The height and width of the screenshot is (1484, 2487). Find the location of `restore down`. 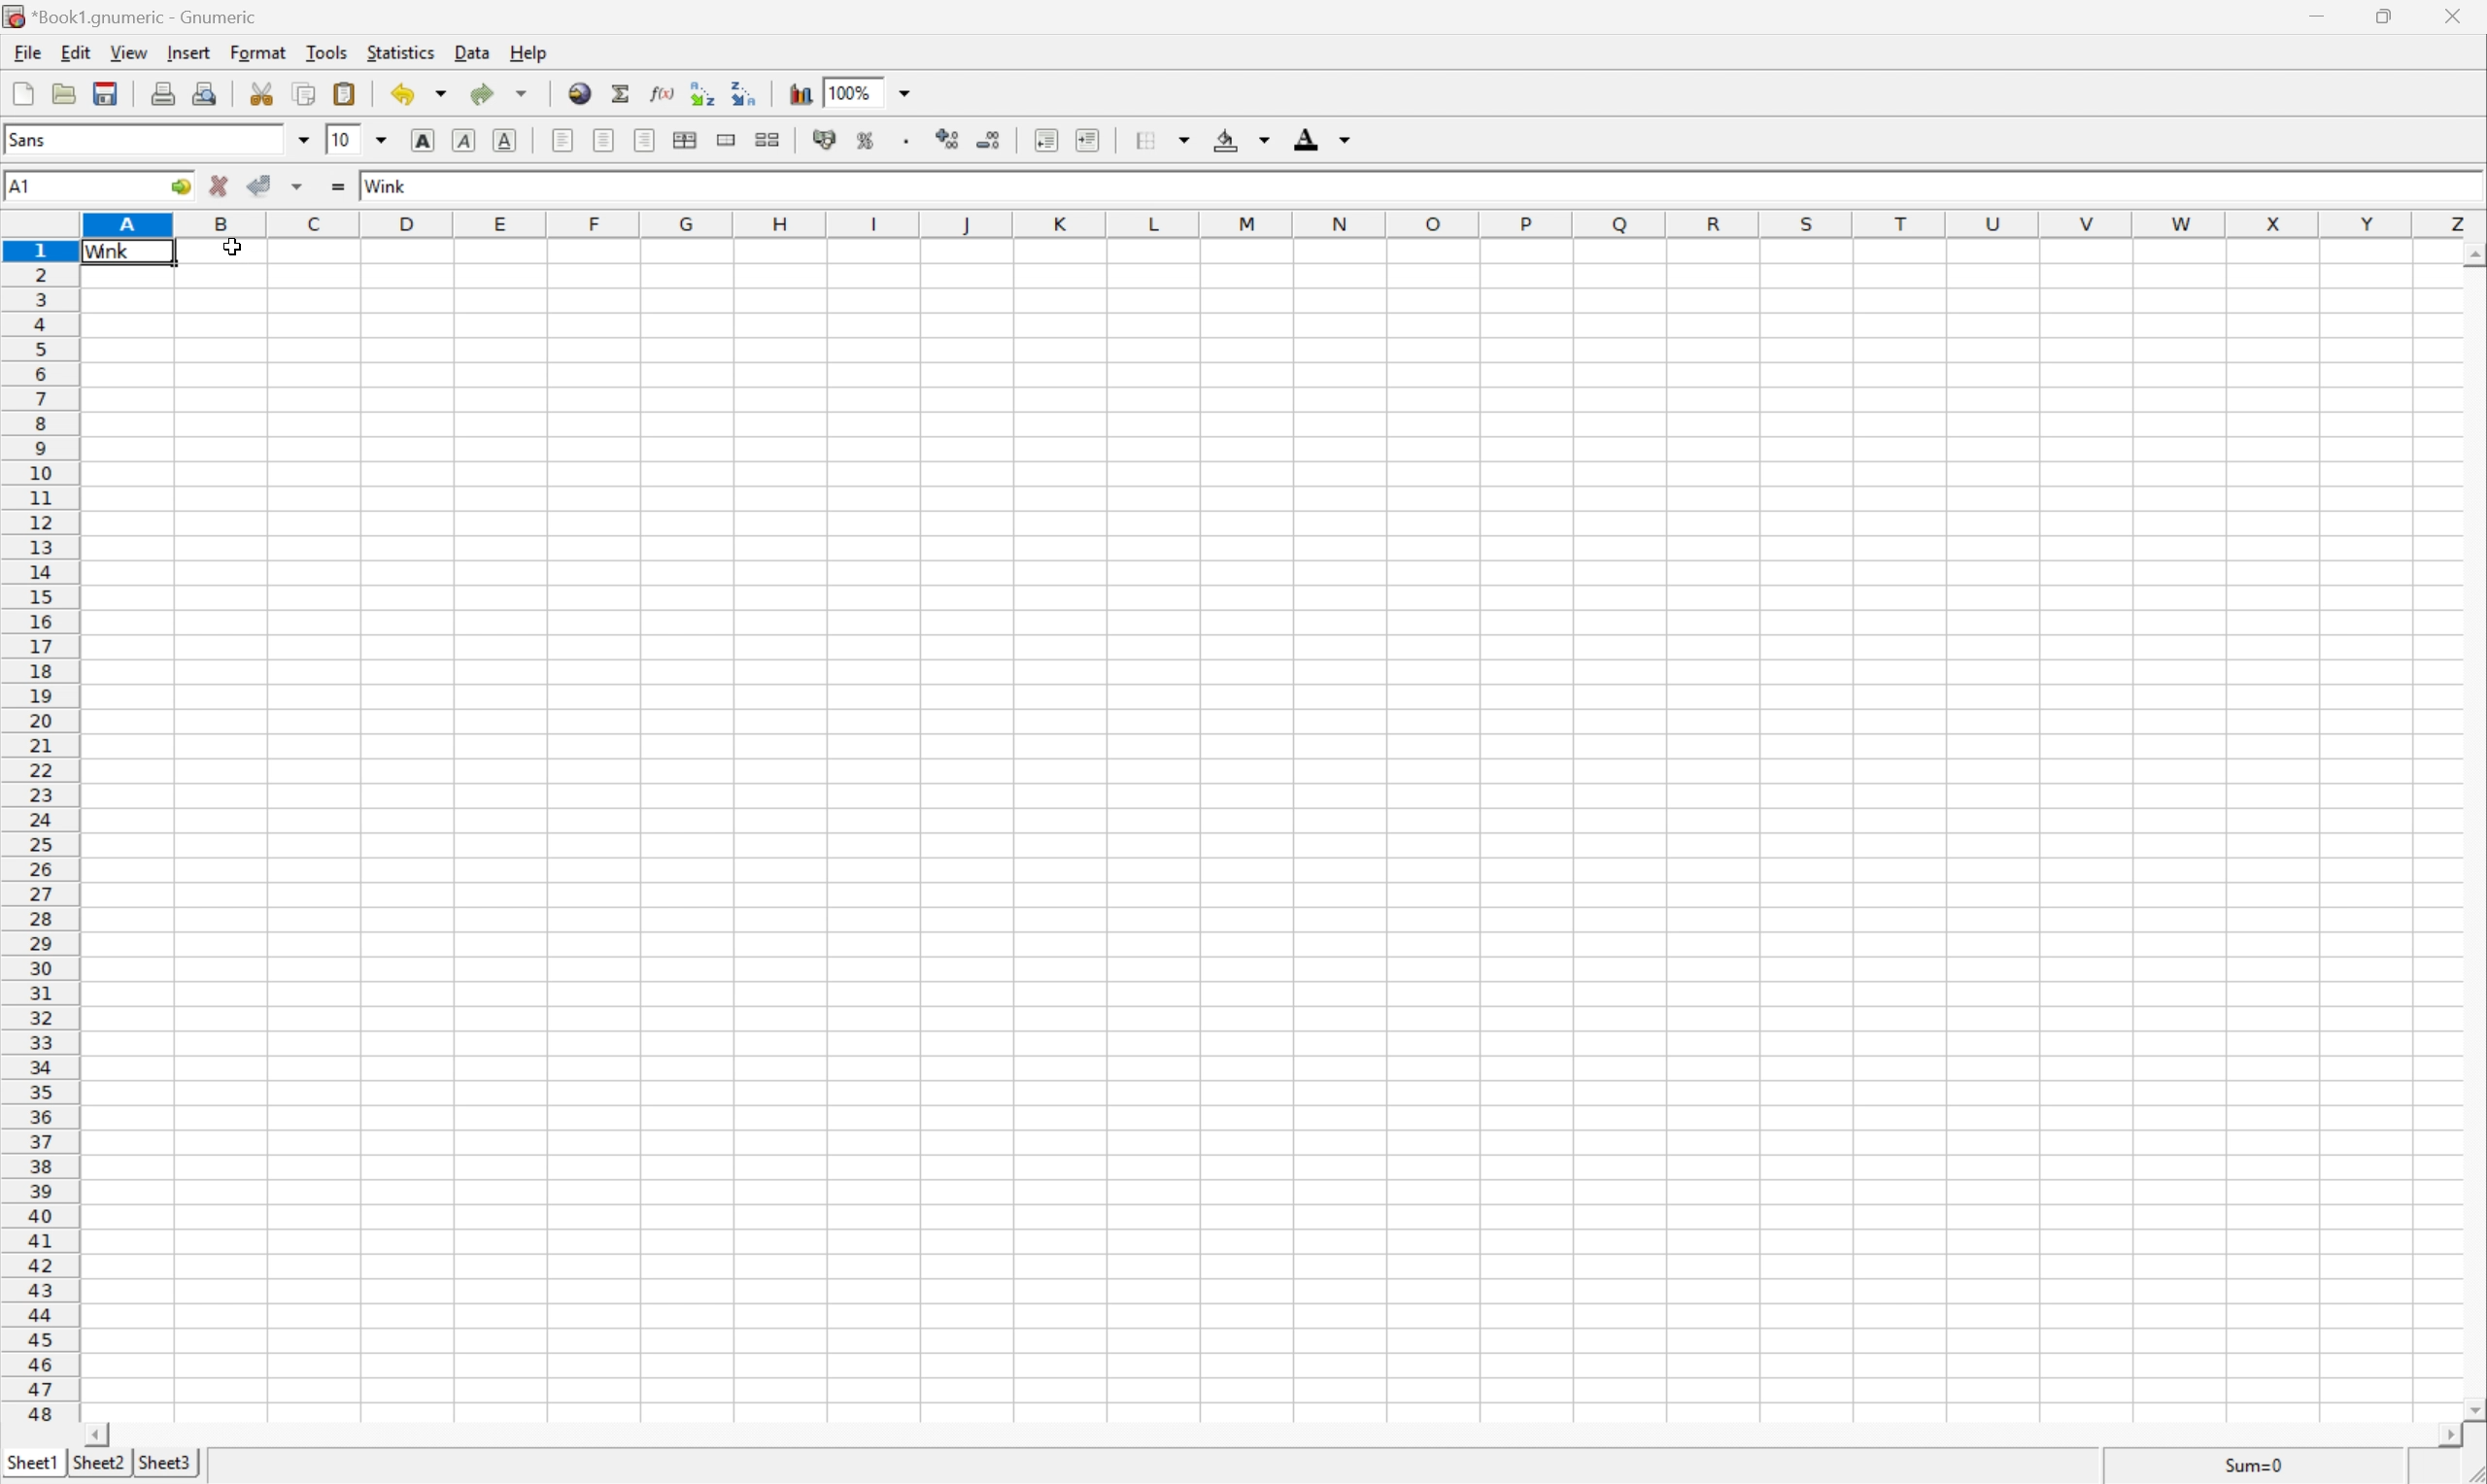

restore down is located at coordinates (2388, 17).